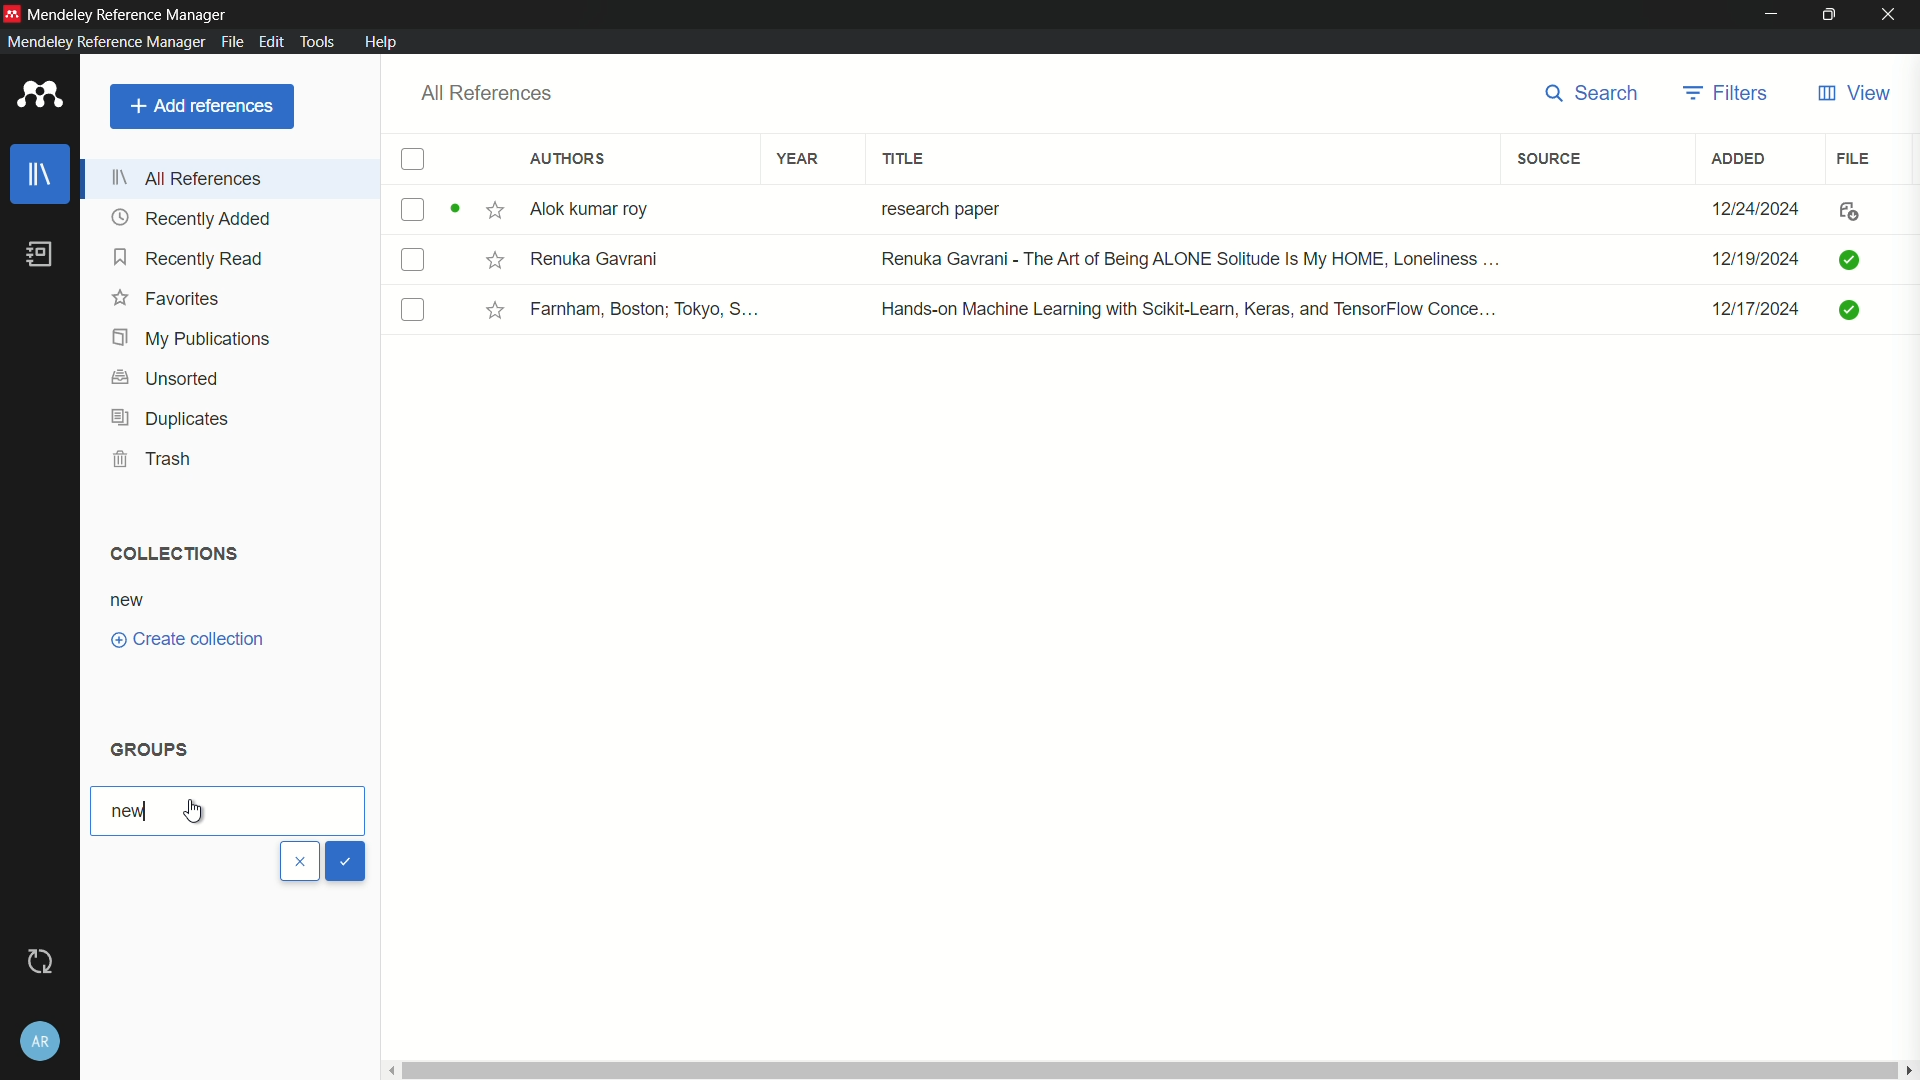 This screenshot has width=1920, height=1080. What do you see at coordinates (169, 419) in the screenshot?
I see `duplicates` at bounding box center [169, 419].